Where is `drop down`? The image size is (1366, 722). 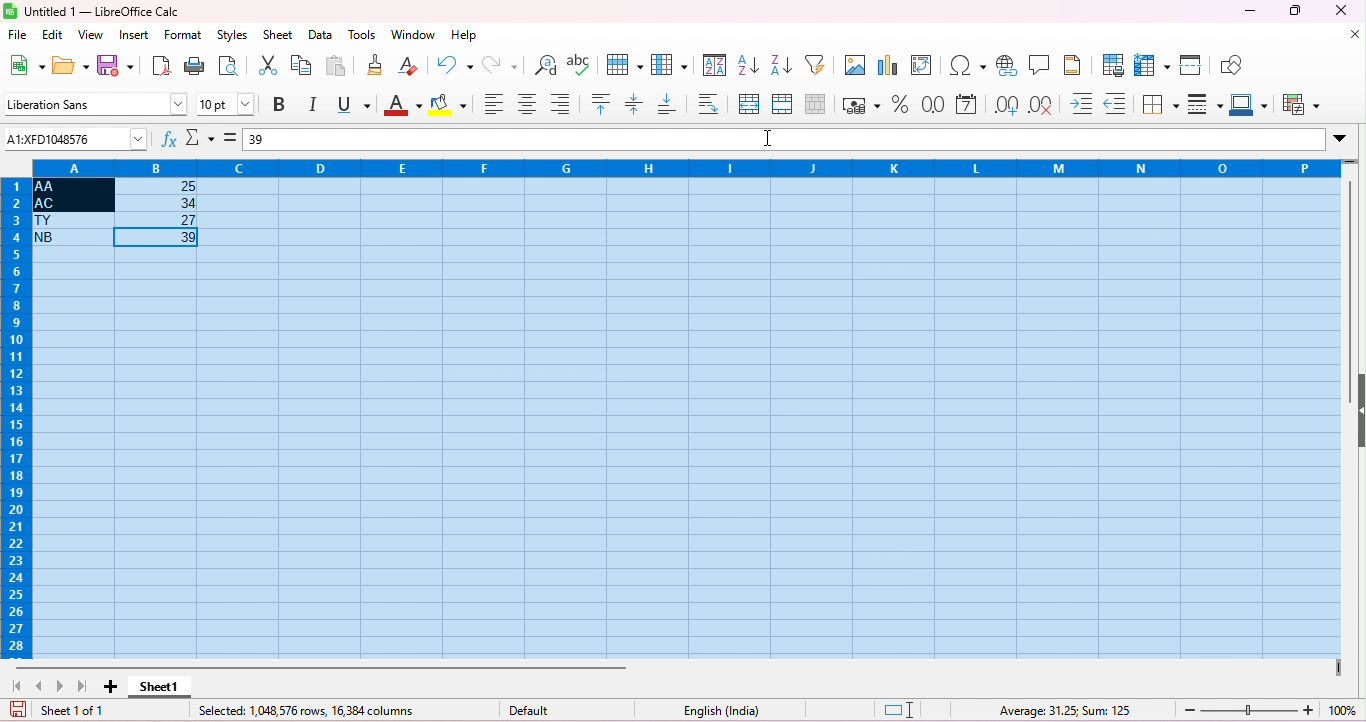 drop down is located at coordinates (1342, 137).